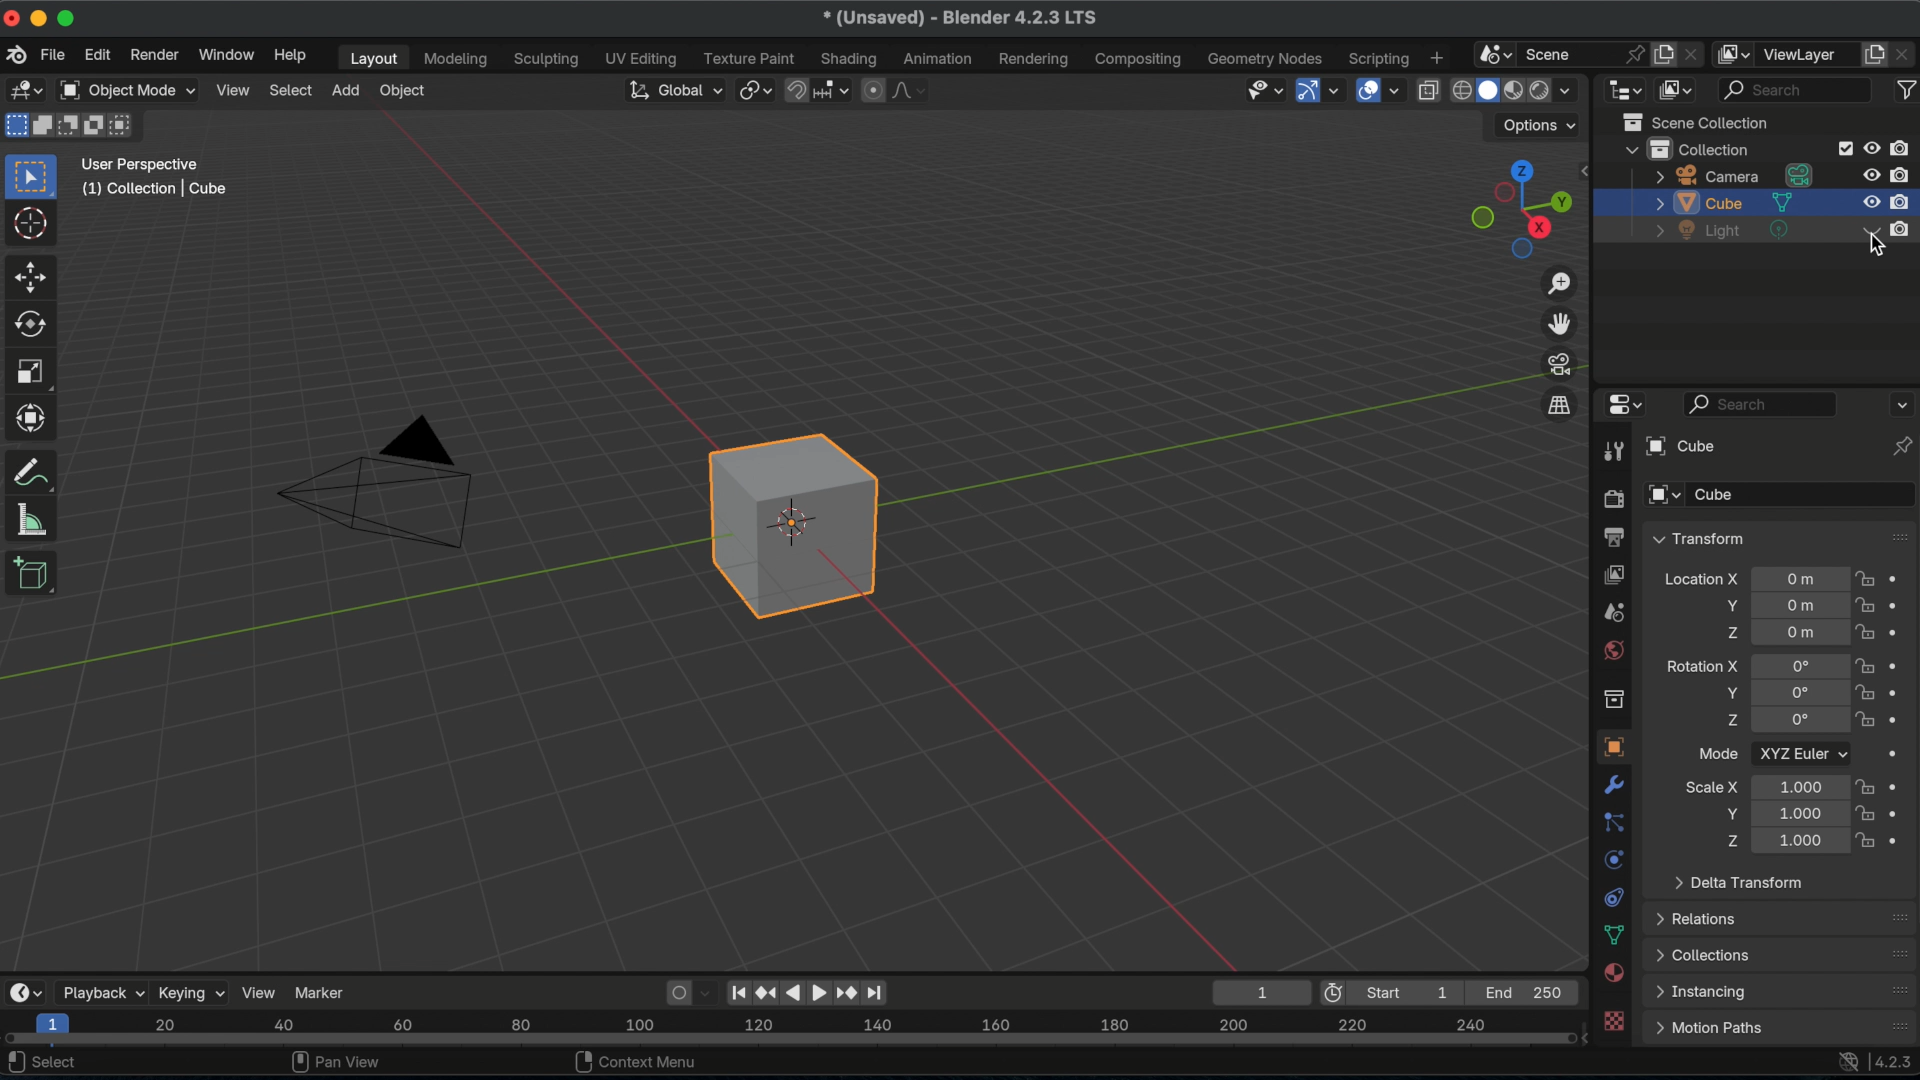 This screenshot has width=1920, height=1080. What do you see at coordinates (1614, 700) in the screenshot?
I see `collection` at bounding box center [1614, 700].